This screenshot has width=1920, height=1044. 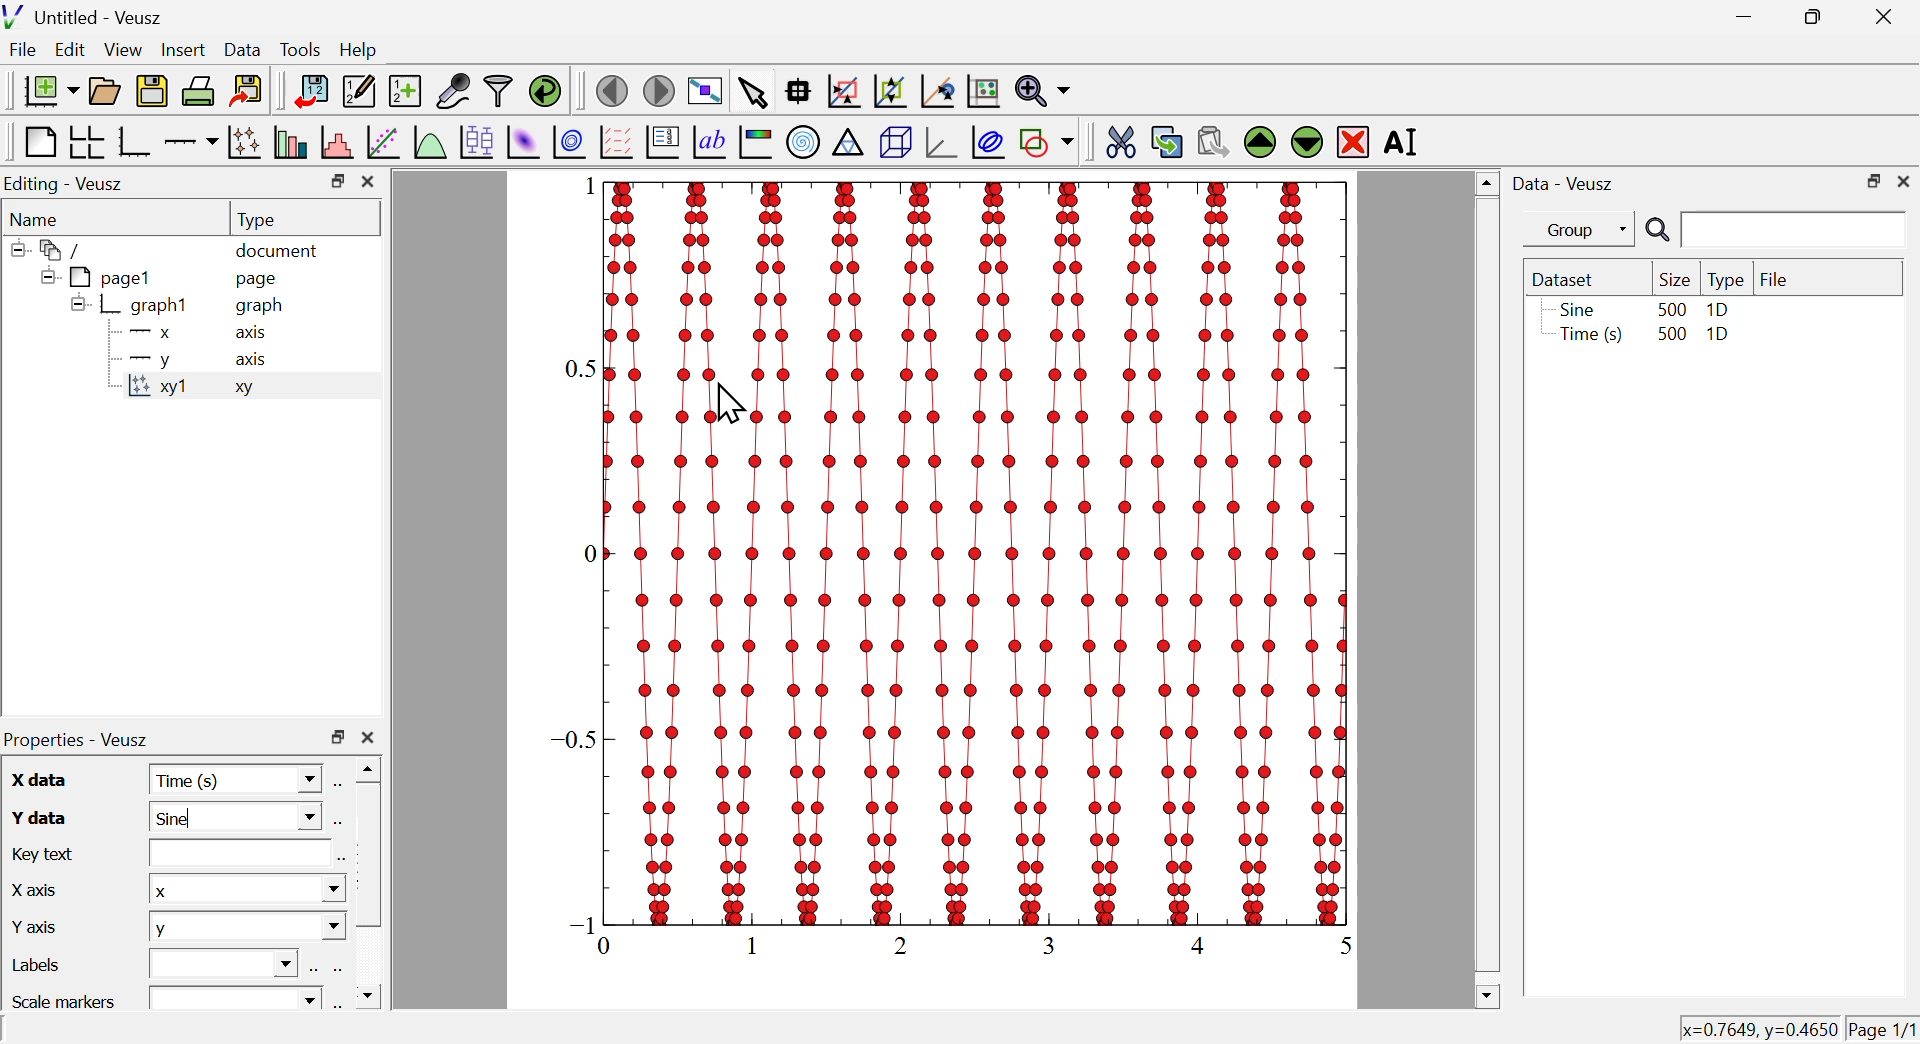 I want to click on export to graphic formats, so click(x=247, y=92).